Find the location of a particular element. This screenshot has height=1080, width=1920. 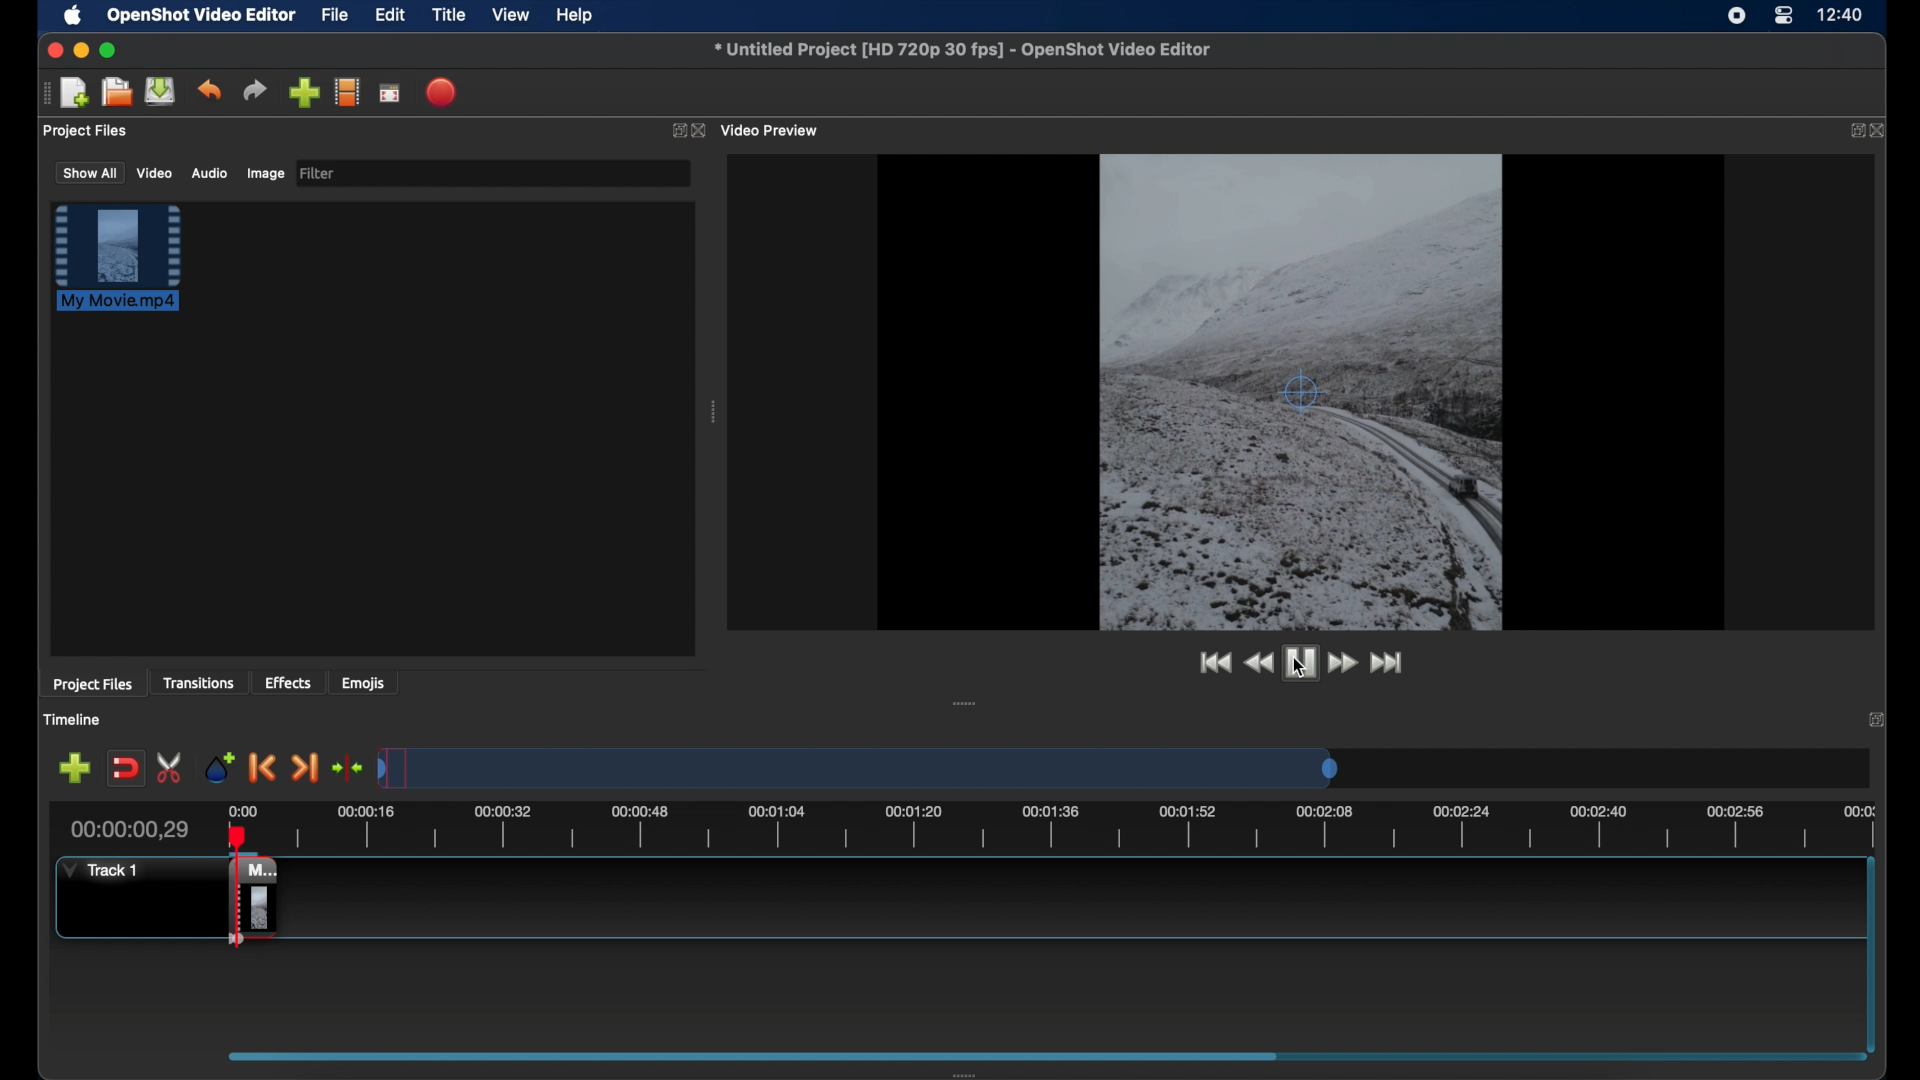

track 1 is located at coordinates (98, 870).